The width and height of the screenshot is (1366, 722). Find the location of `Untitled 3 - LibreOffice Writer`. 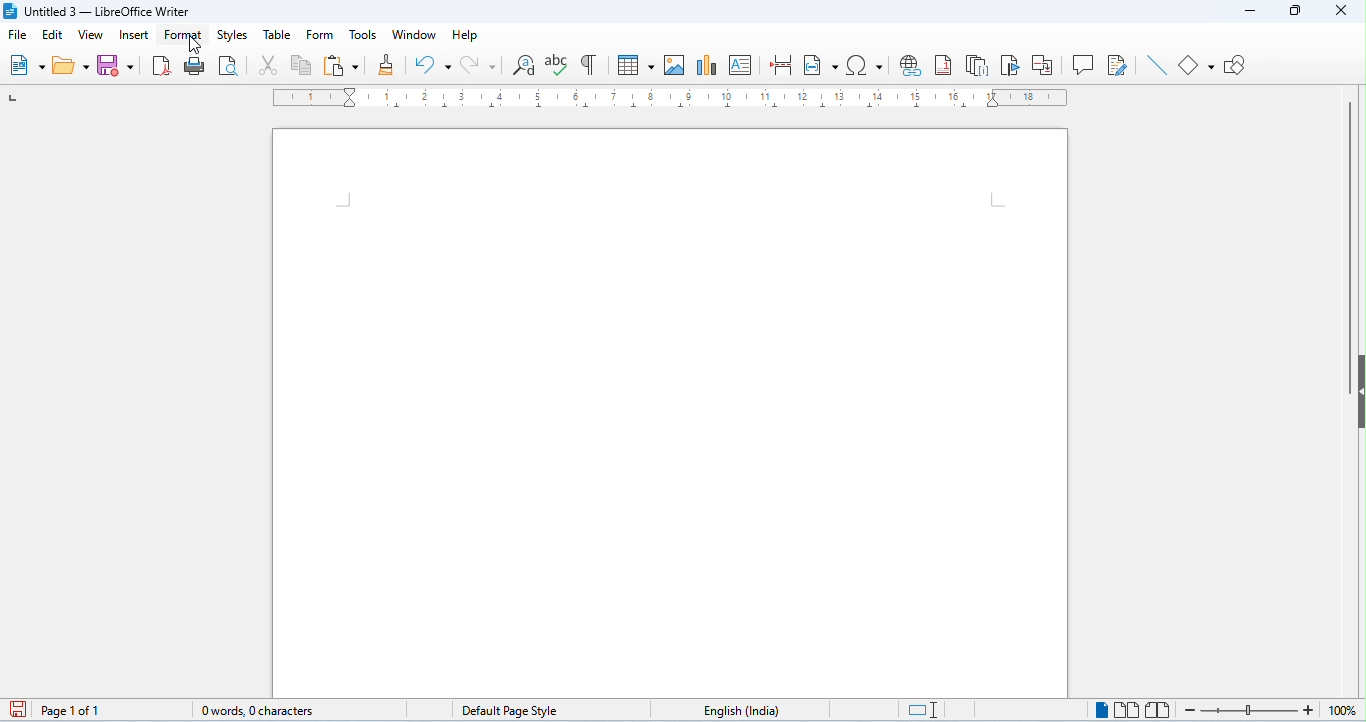

Untitled 3 - LibreOffice Writer is located at coordinates (108, 12).